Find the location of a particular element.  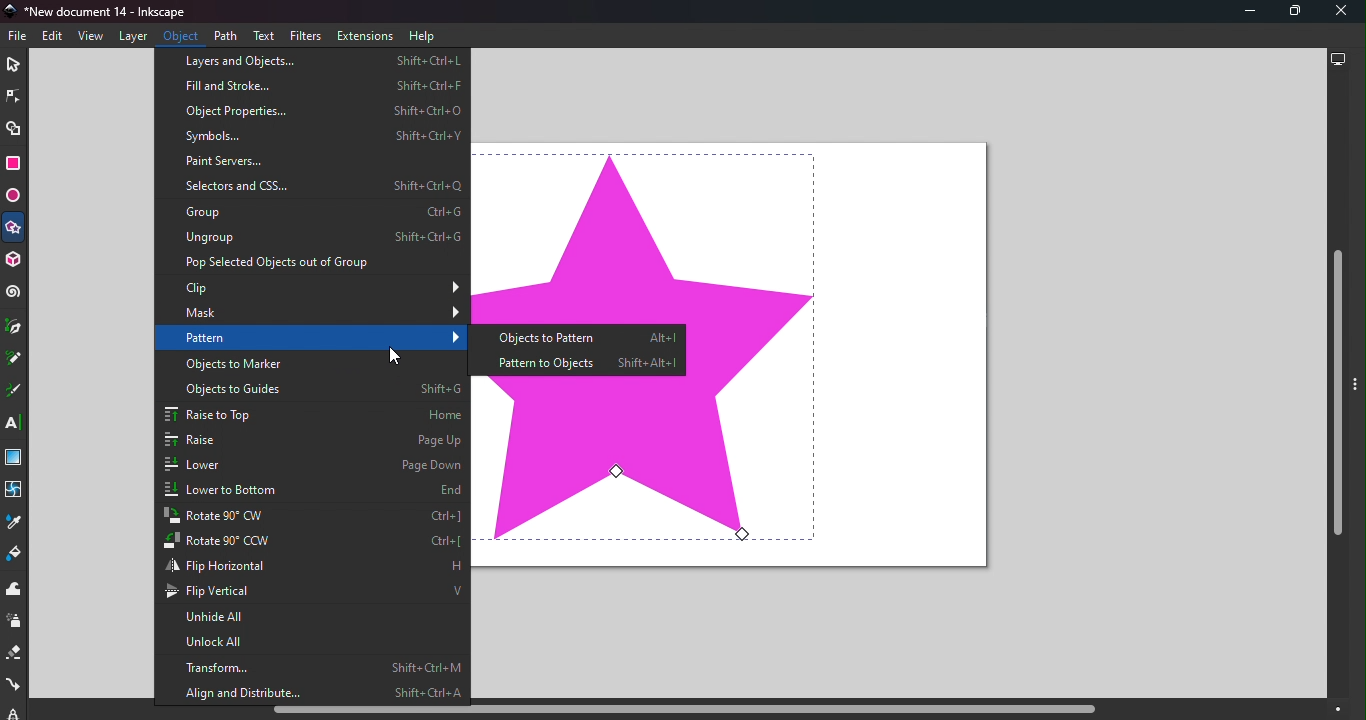

Rotate 90 CCW is located at coordinates (312, 541).